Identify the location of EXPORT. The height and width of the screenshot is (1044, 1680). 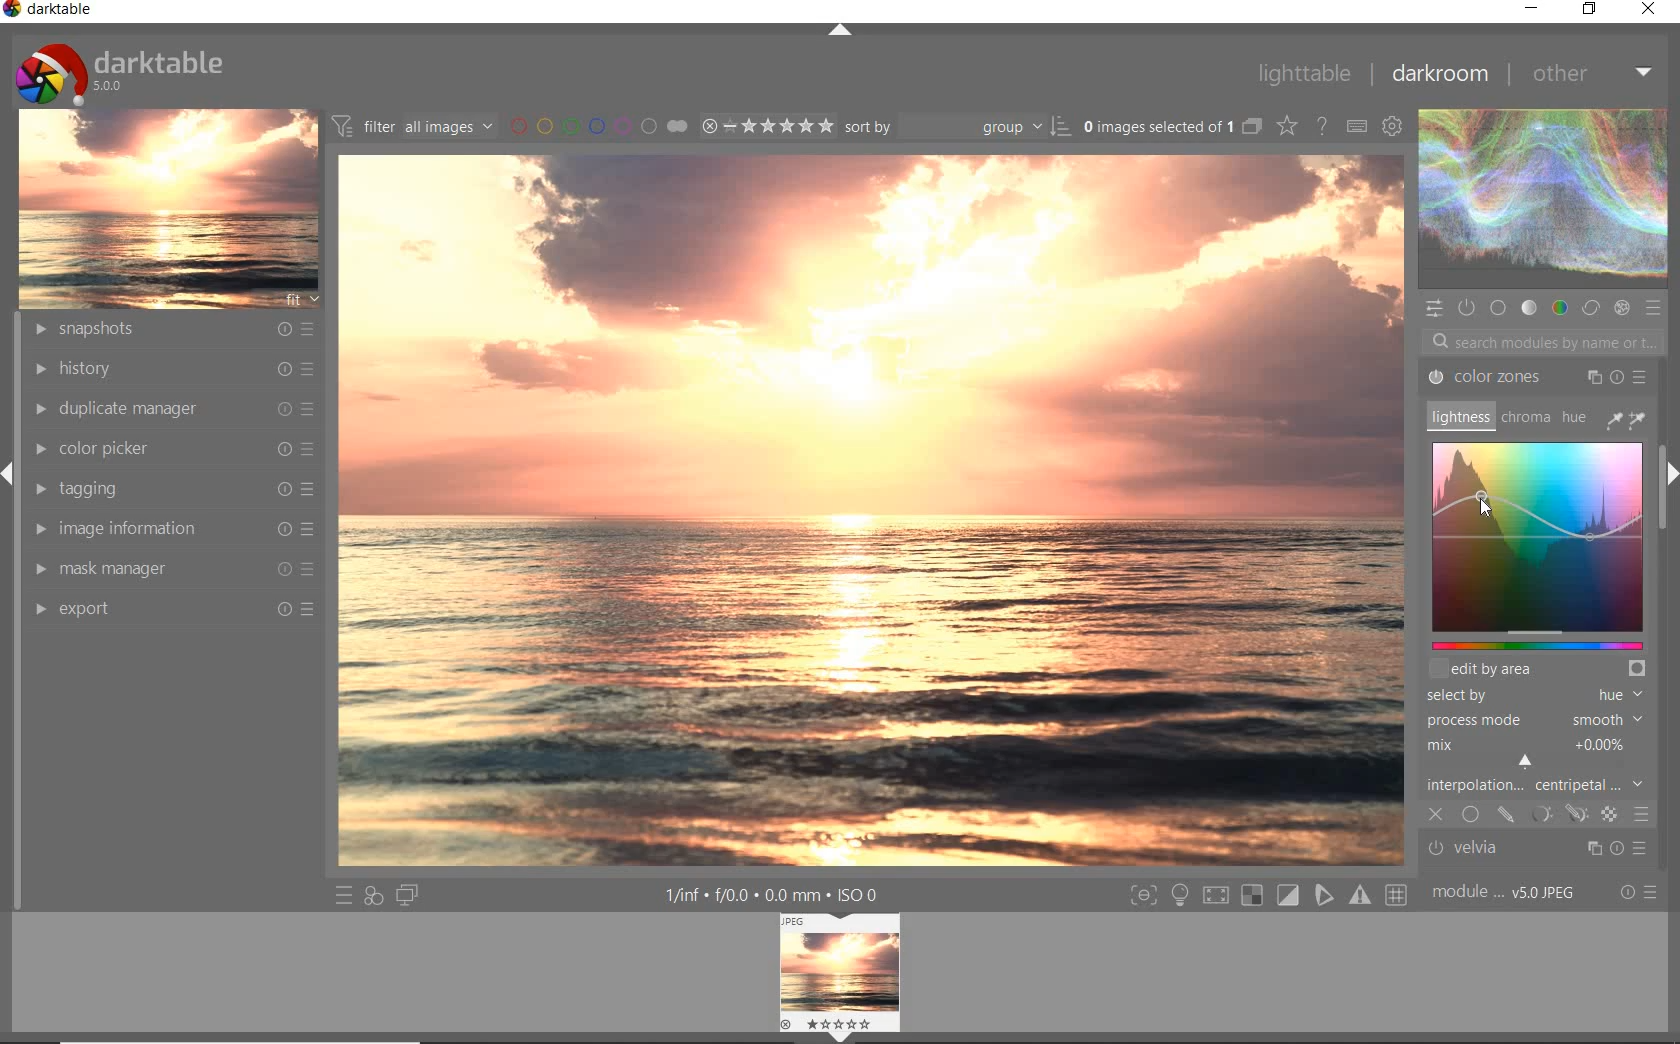
(175, 607).